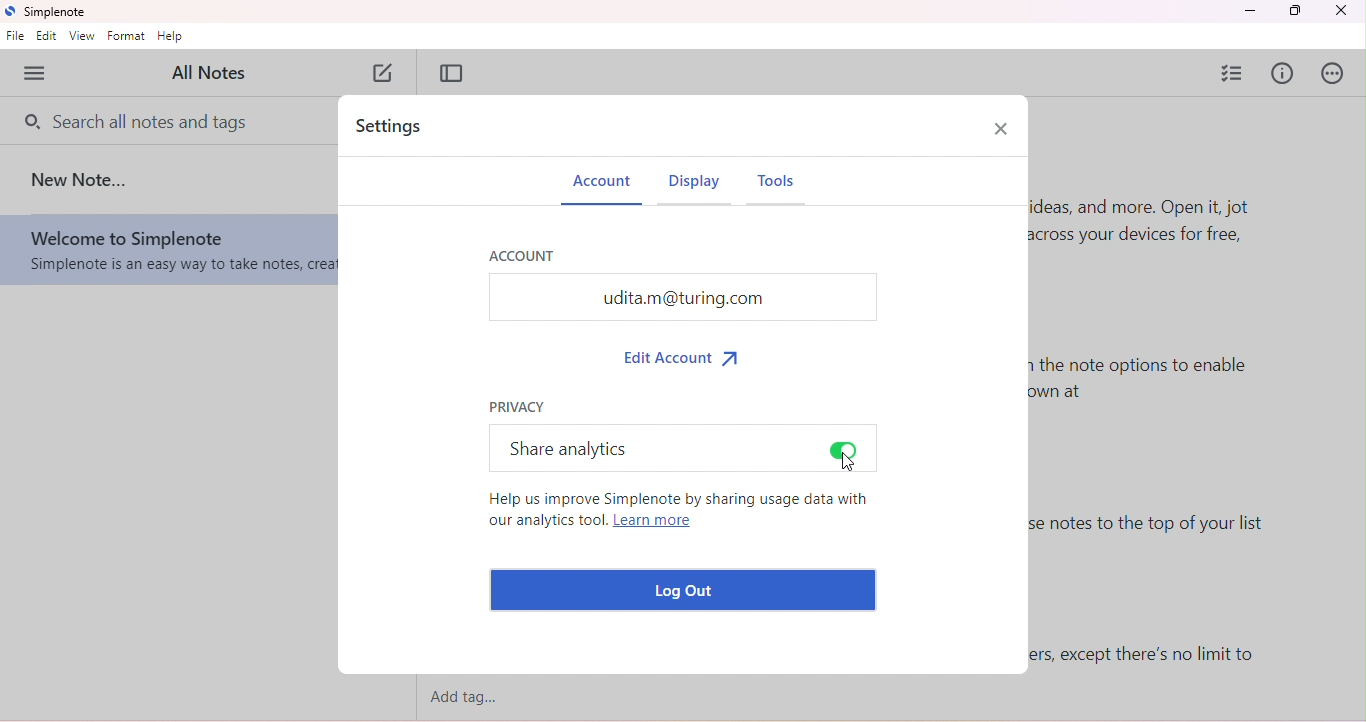  What do you see at coordinates (171, 37) in the screenshot?
I see `help` at bounding box center [171, 37].